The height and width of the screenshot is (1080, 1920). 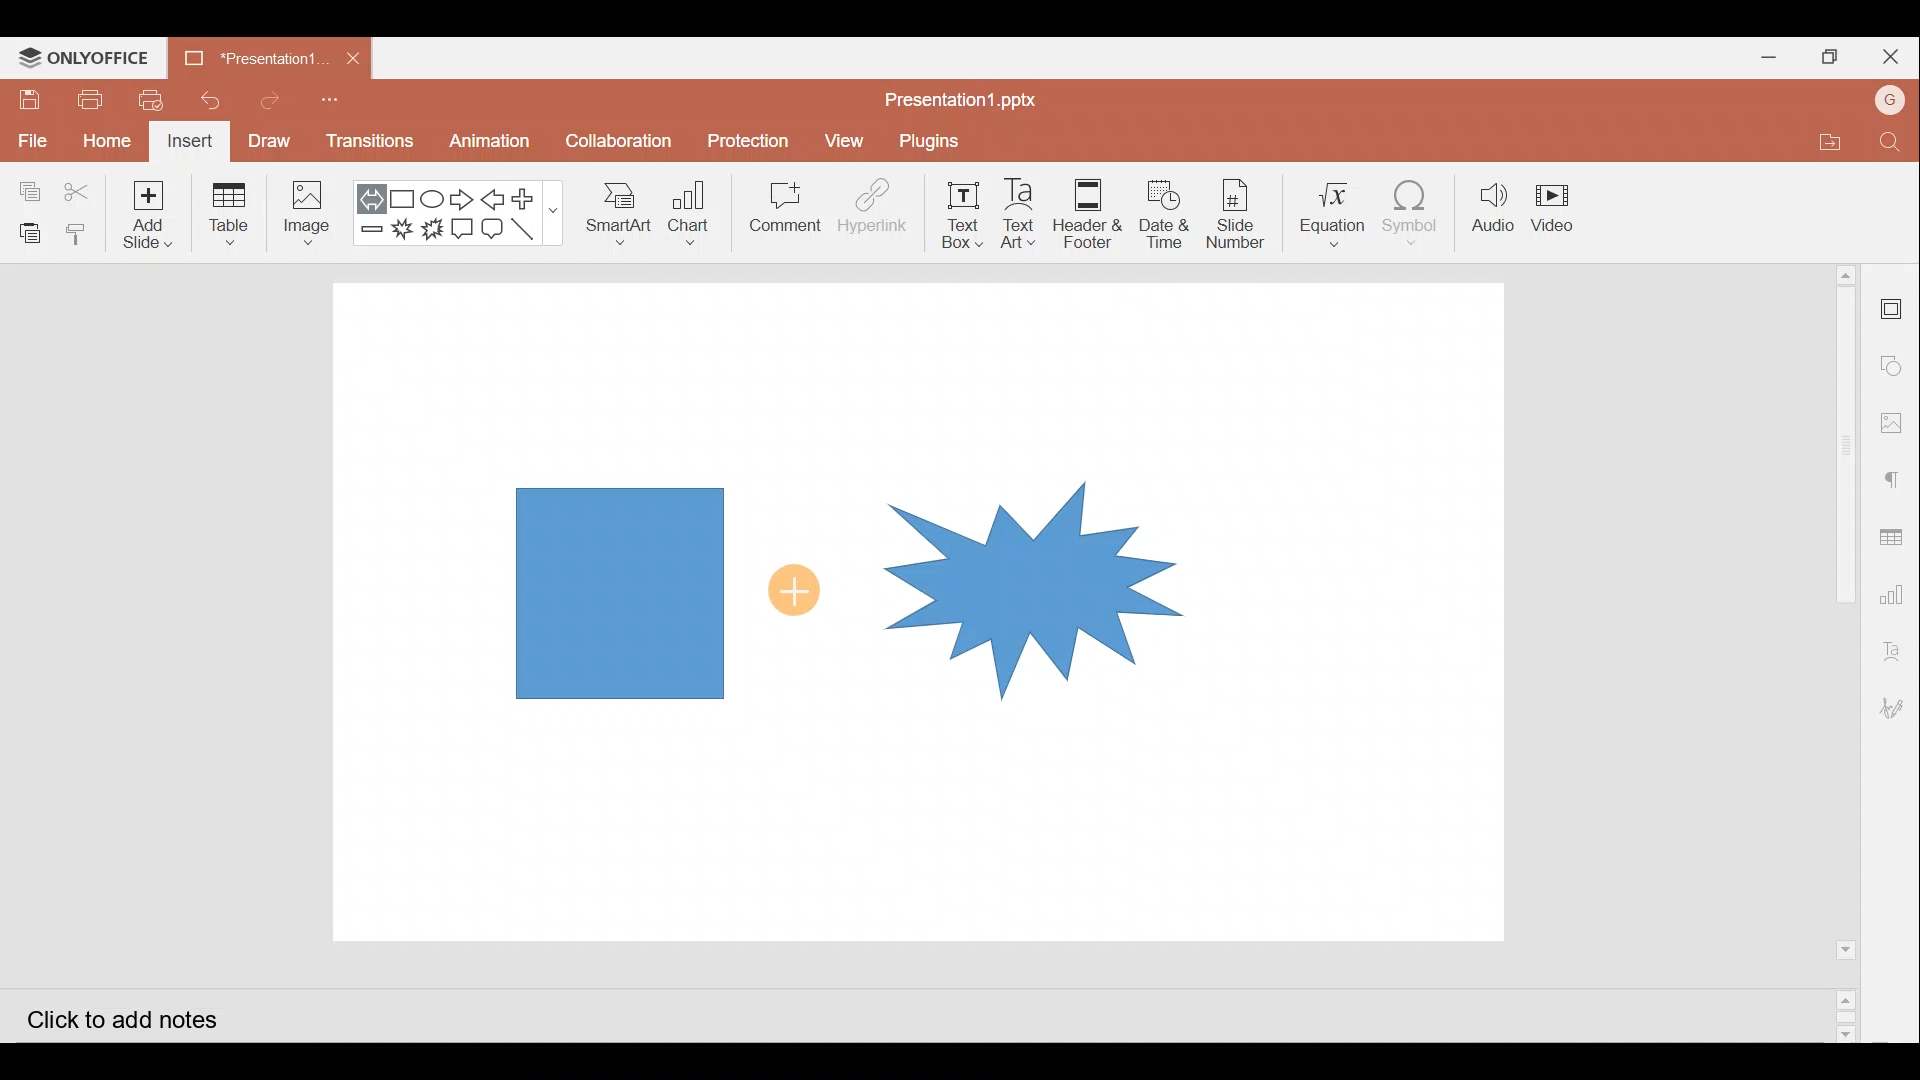 What do you see at coordinates (248, 62) in the screenshot?
I see `Presentation1.` at bounding box center [248, 62].